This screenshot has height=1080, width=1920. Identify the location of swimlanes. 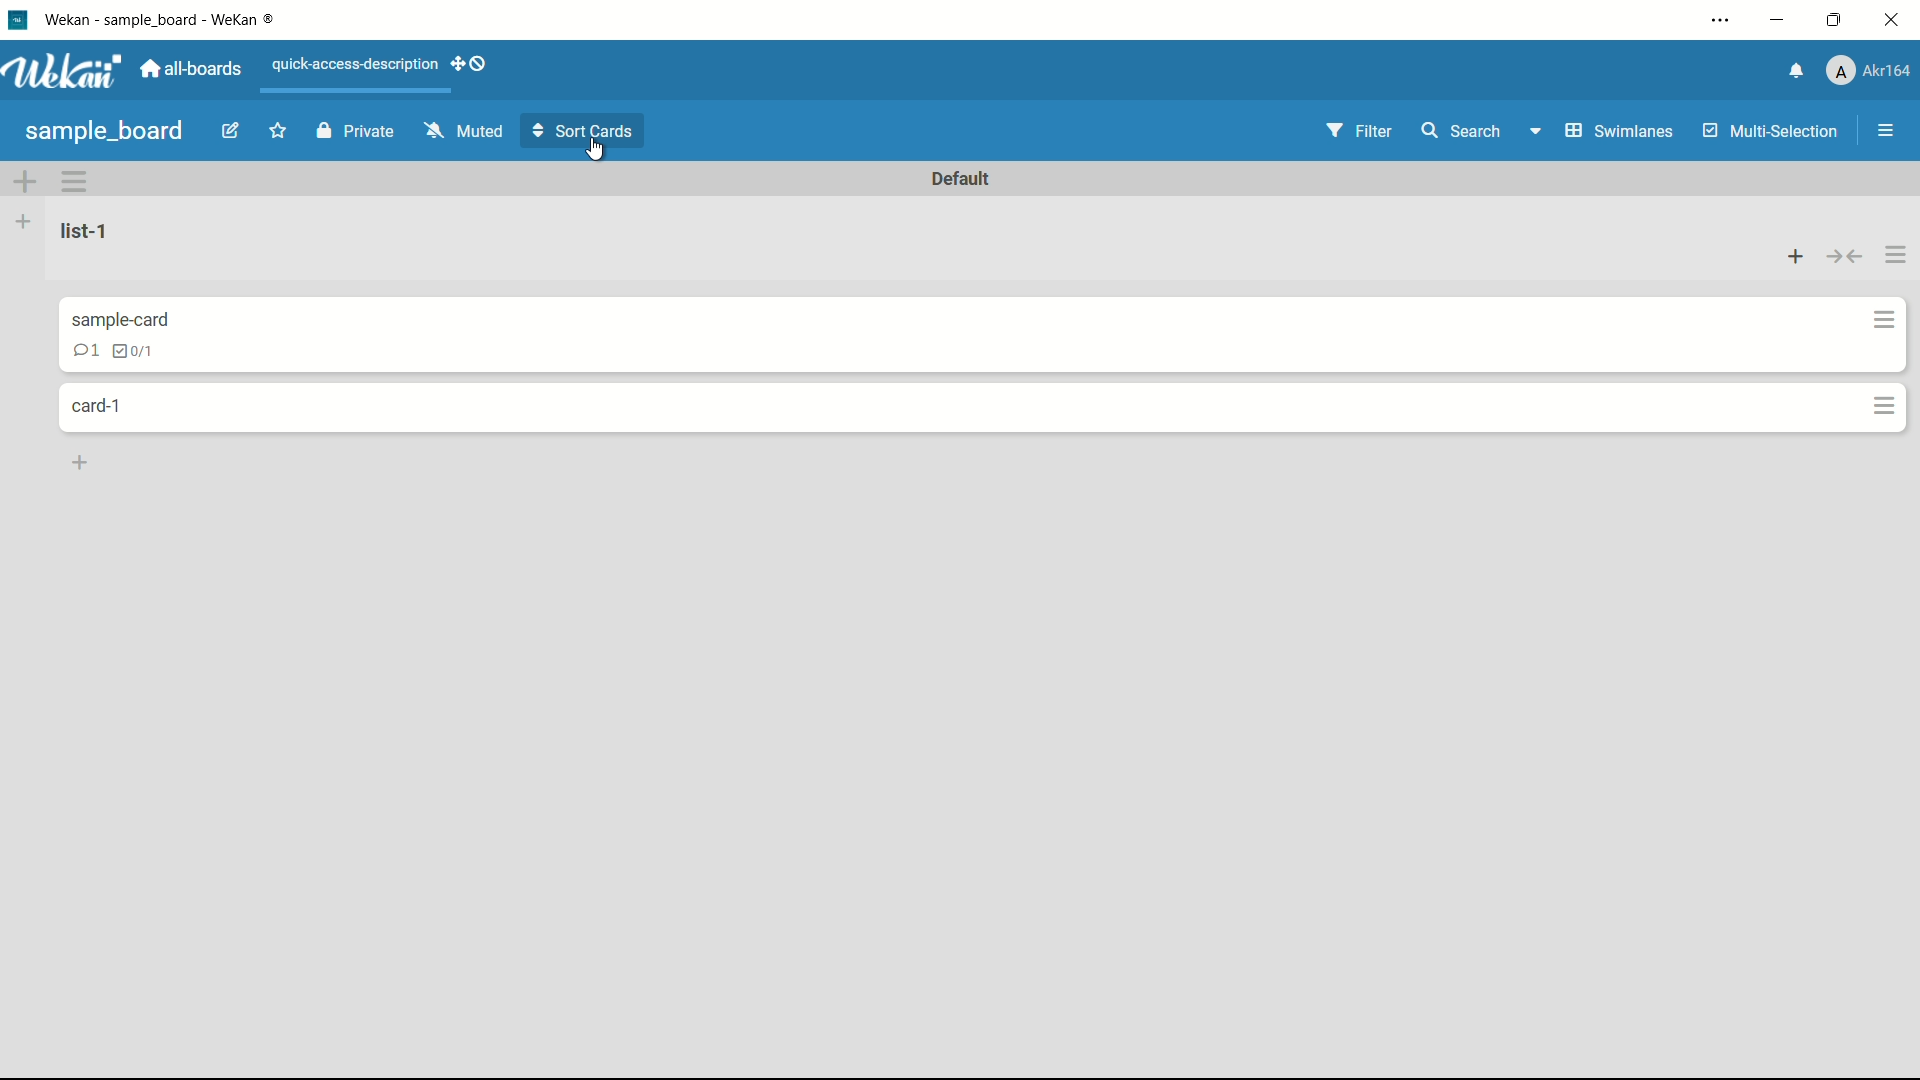
(1597, 130).